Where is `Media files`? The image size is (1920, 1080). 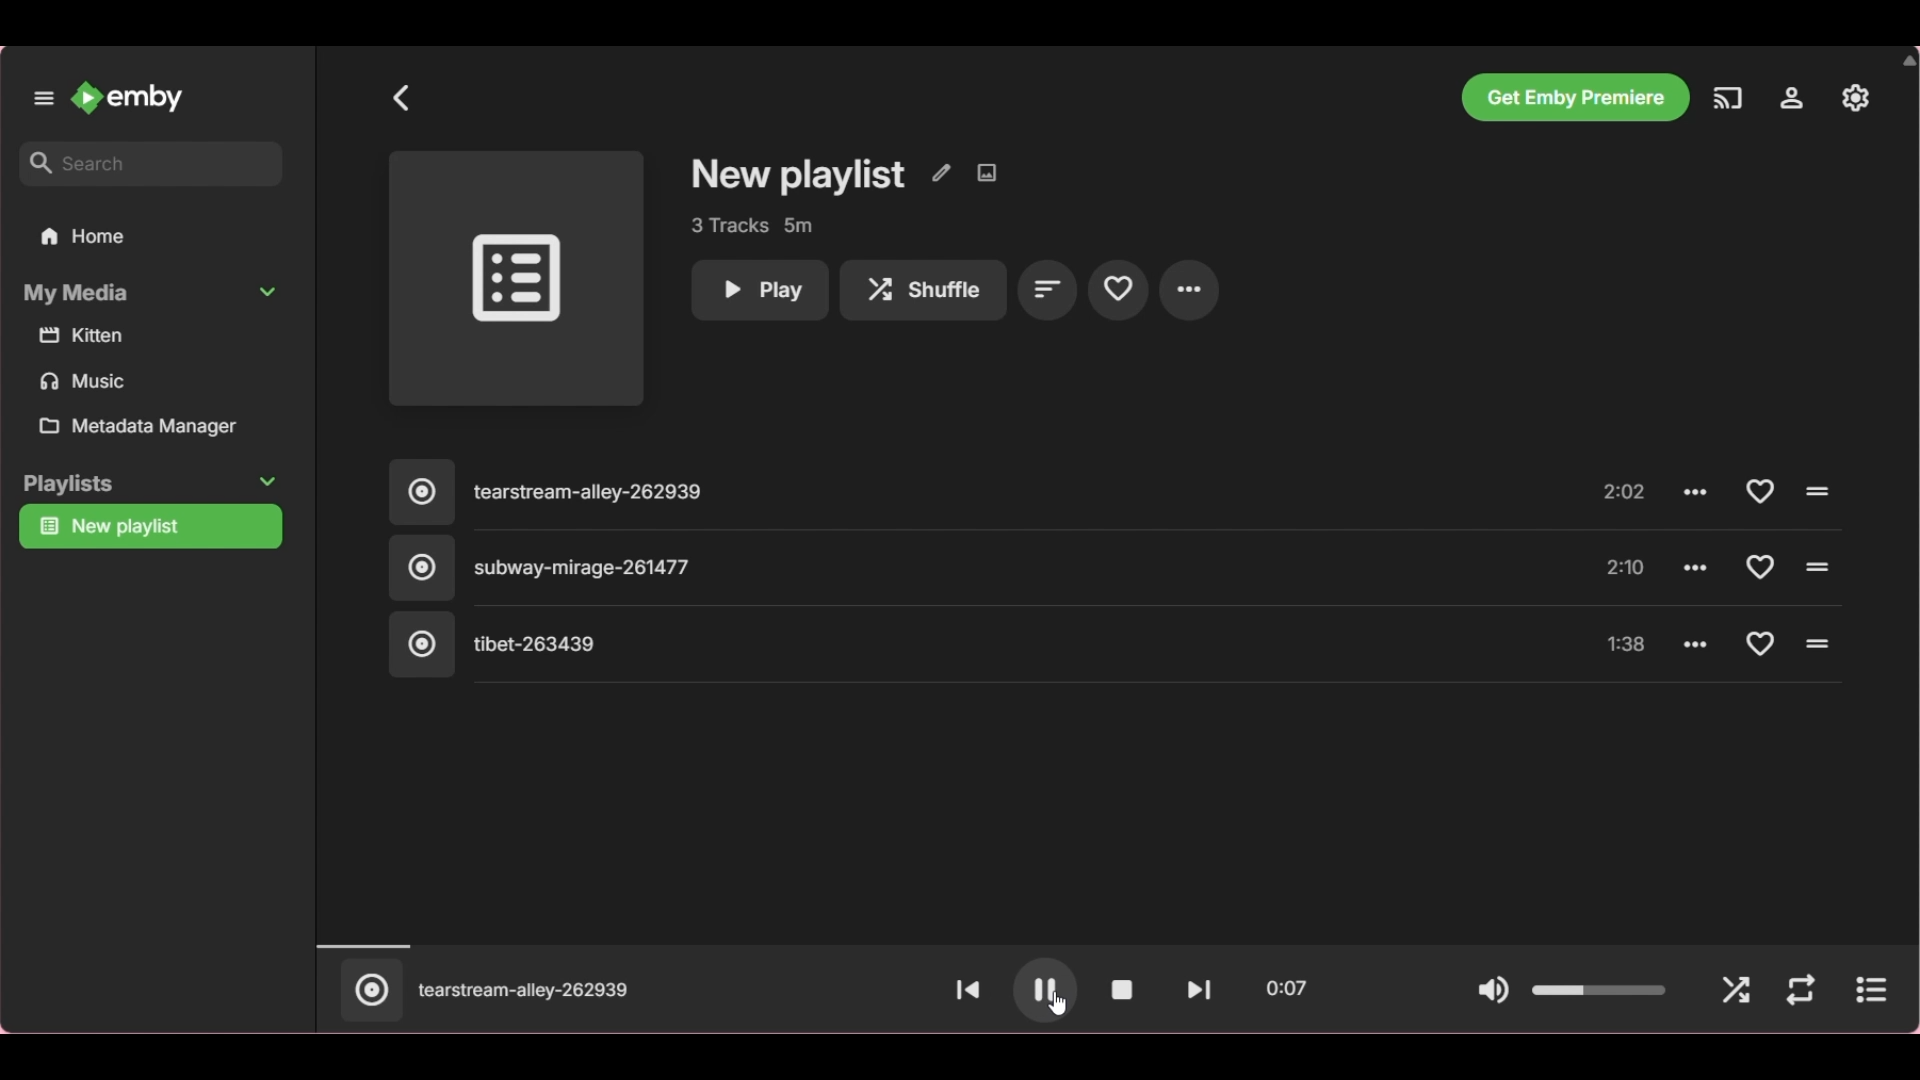
Media files is located at coordinates (155, 360).